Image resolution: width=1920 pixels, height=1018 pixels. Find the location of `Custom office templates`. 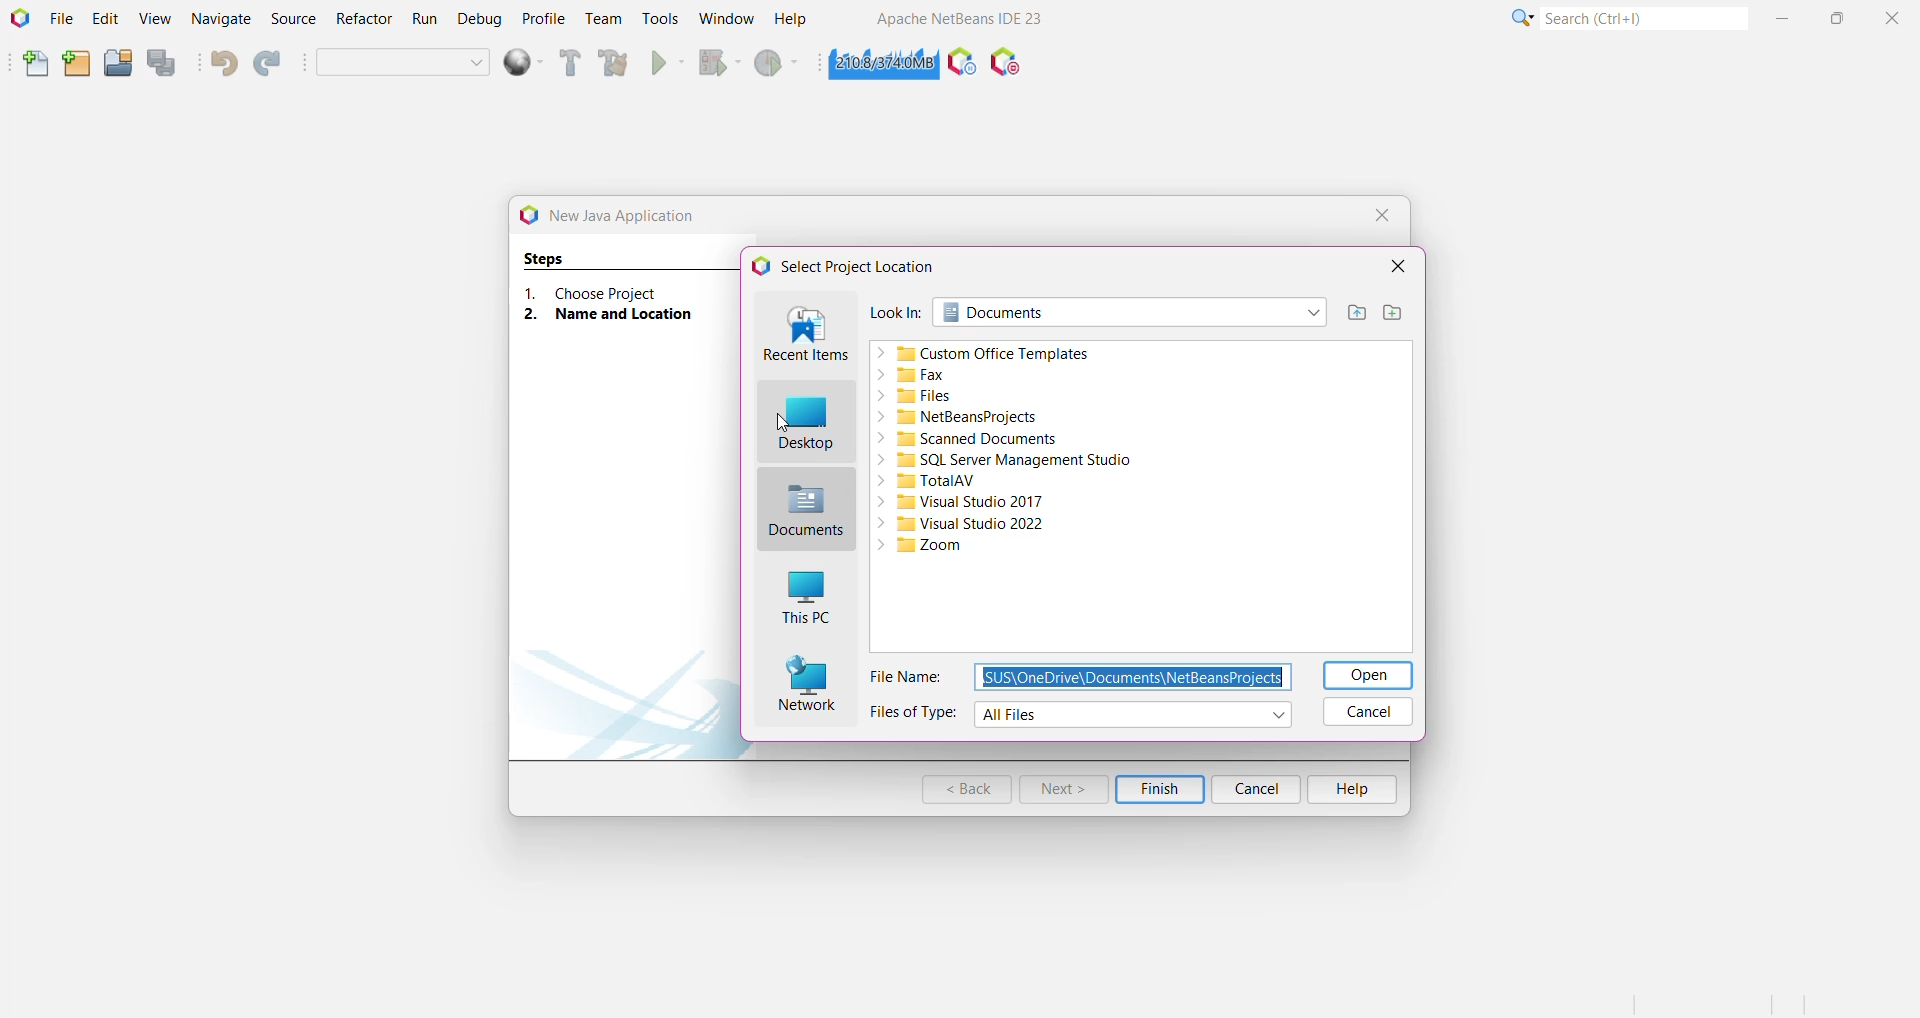

Custom office templates is located at coordinates (1139, 353).